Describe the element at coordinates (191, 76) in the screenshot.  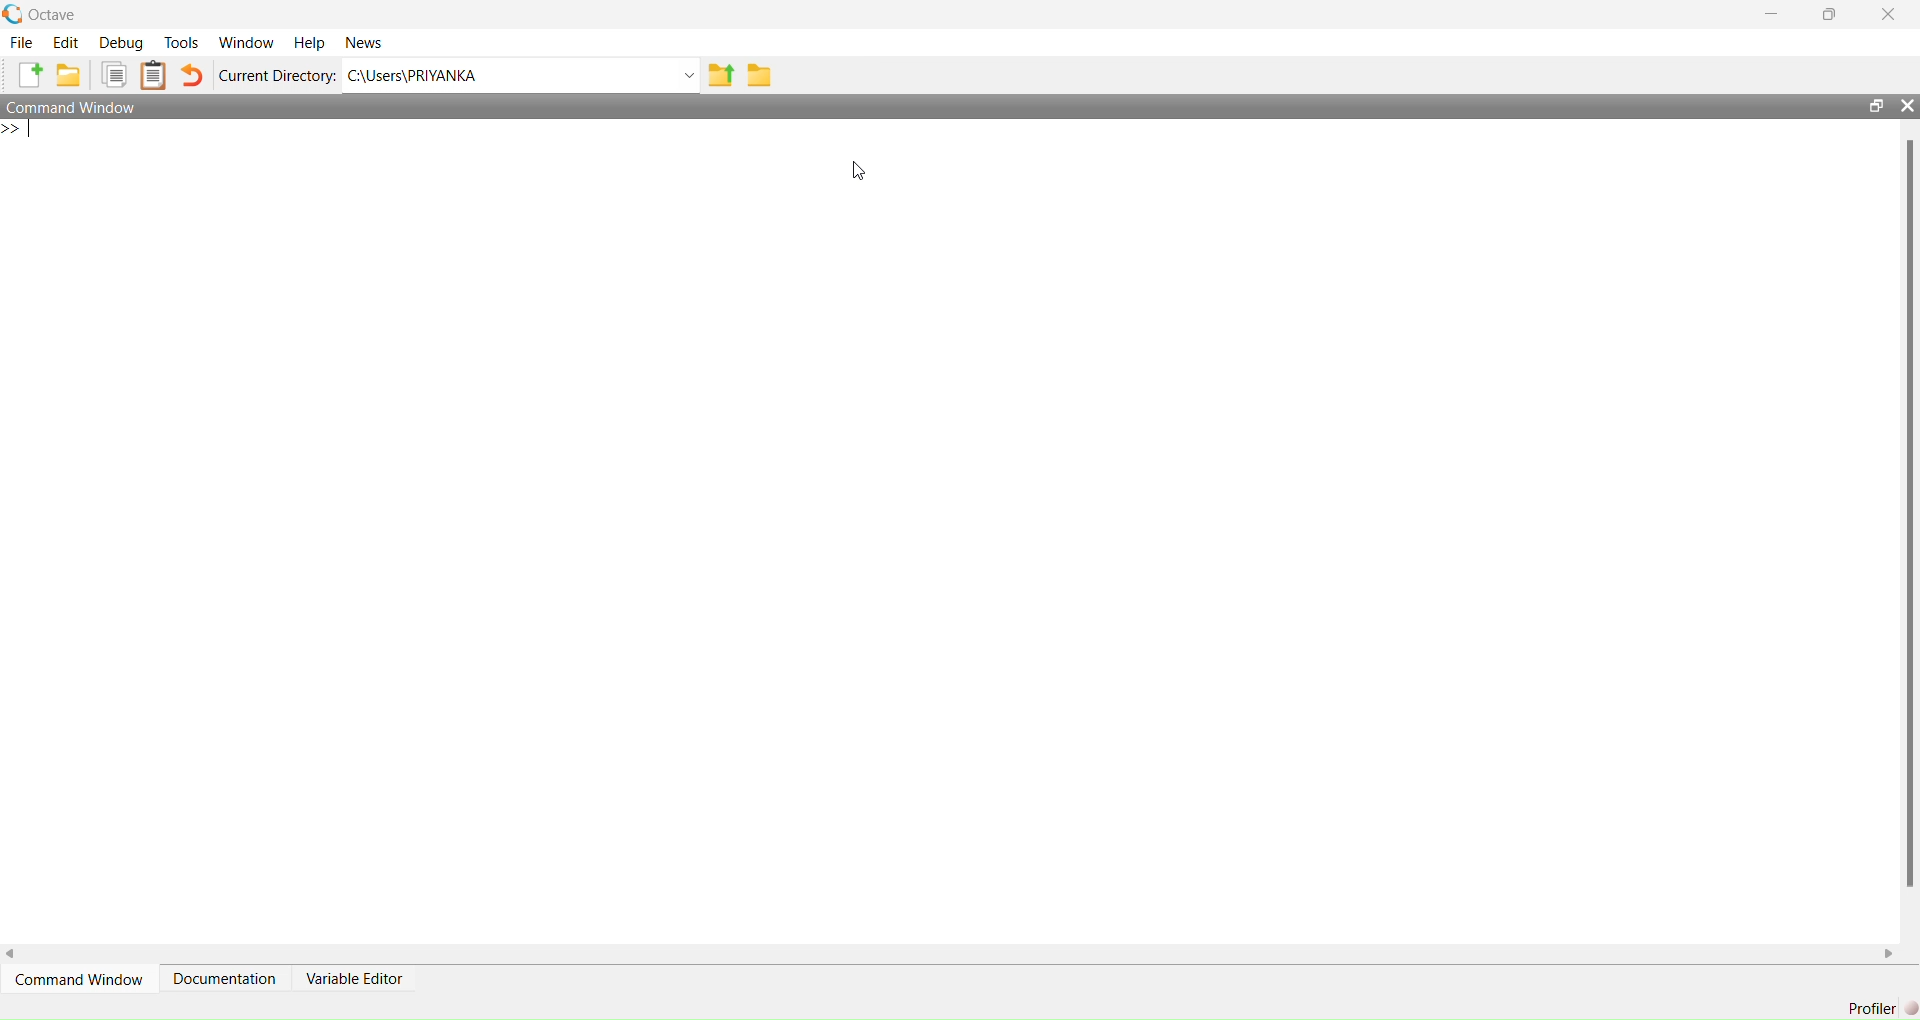
I see `undo` at that location.